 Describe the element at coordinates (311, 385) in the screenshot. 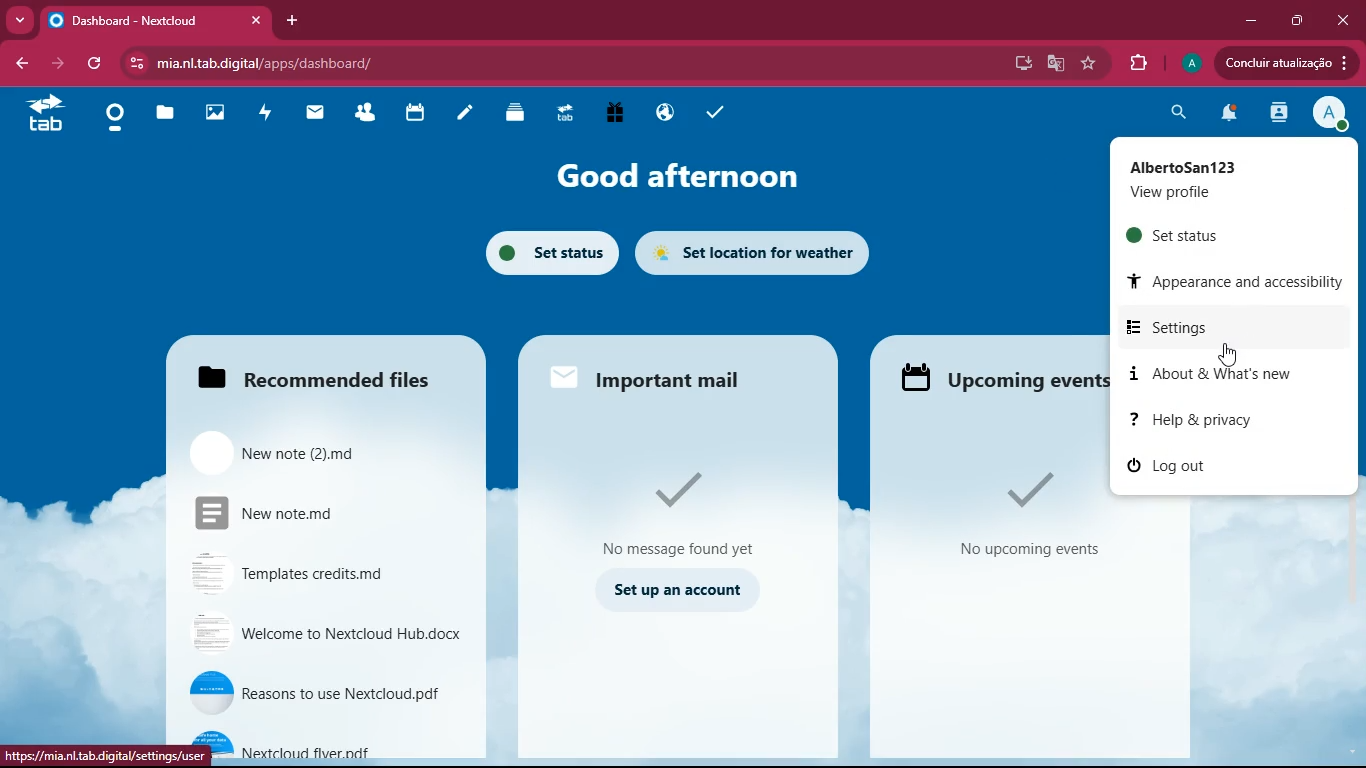

I see `Recommended Files` at that location.